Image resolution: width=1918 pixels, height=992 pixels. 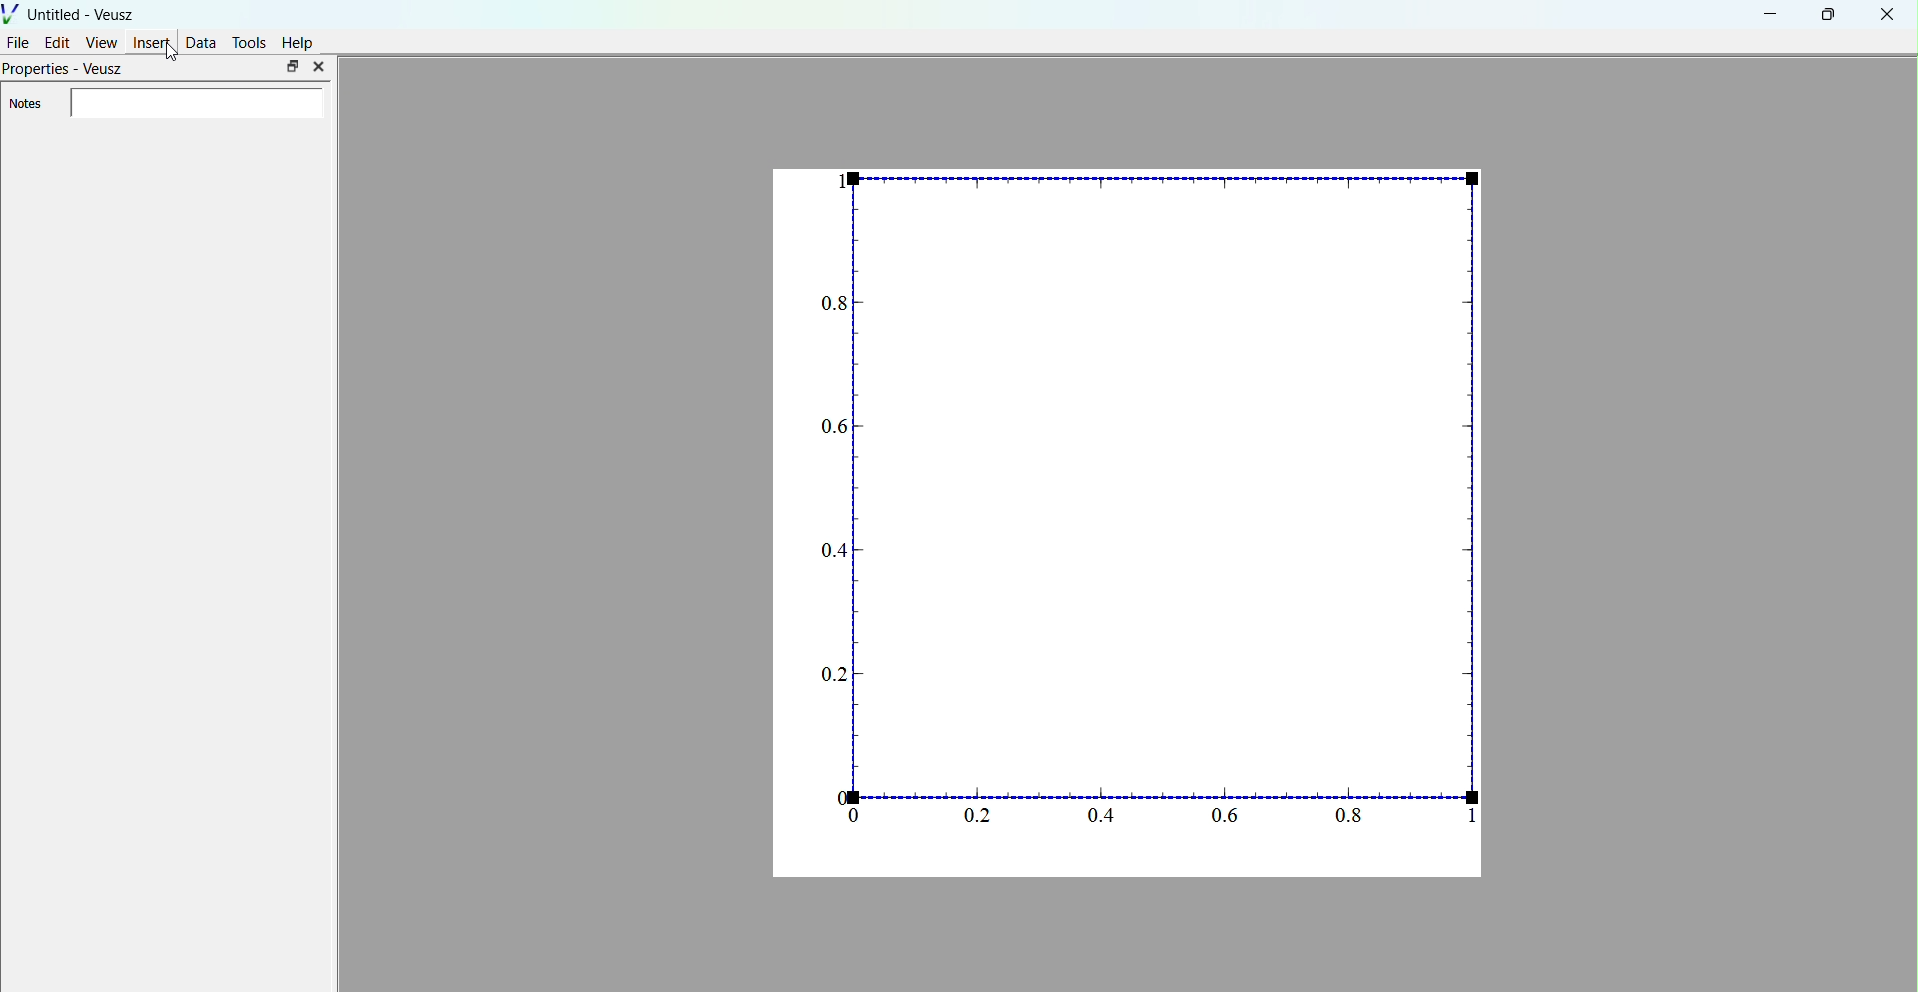 What do you see at coordinates (152, 42) in the screenshot?
I see `Insert` at bounding box center [152, 42].